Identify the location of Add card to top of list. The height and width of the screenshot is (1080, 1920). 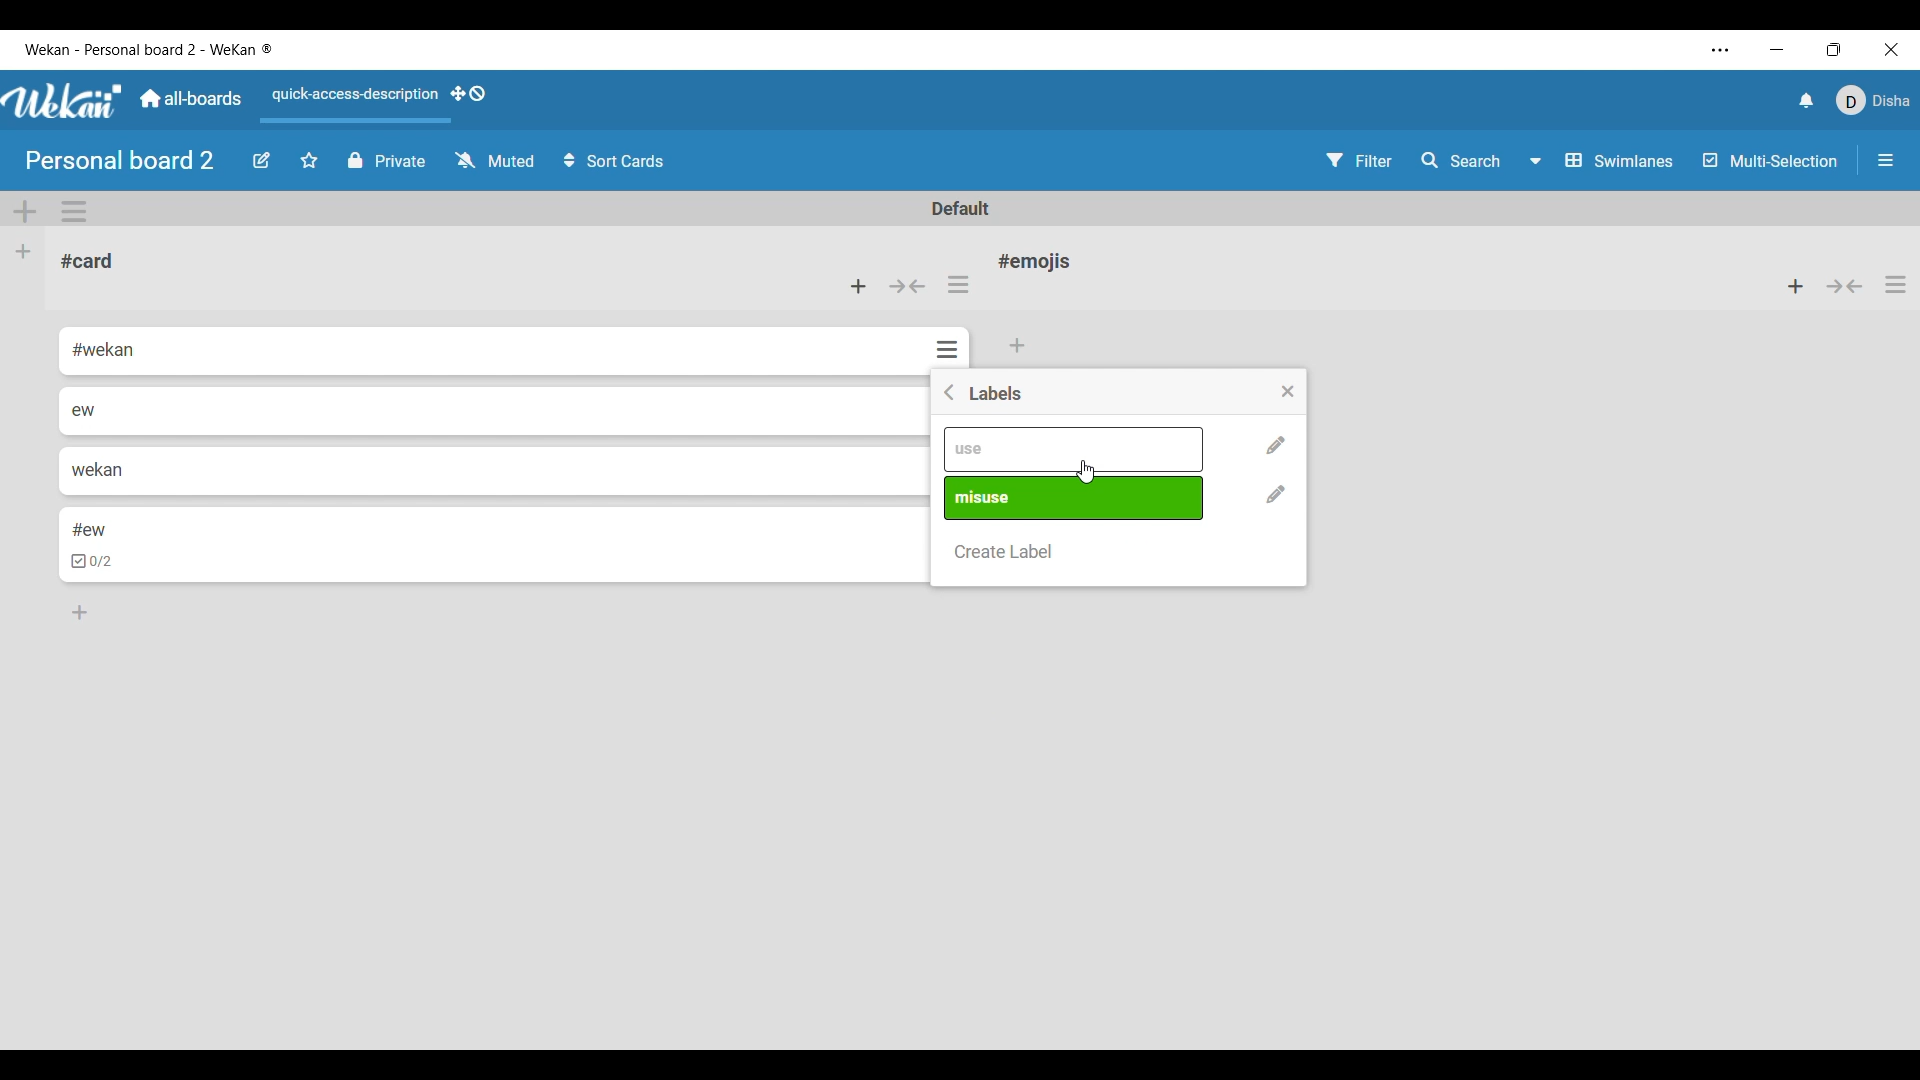
(858, 286).